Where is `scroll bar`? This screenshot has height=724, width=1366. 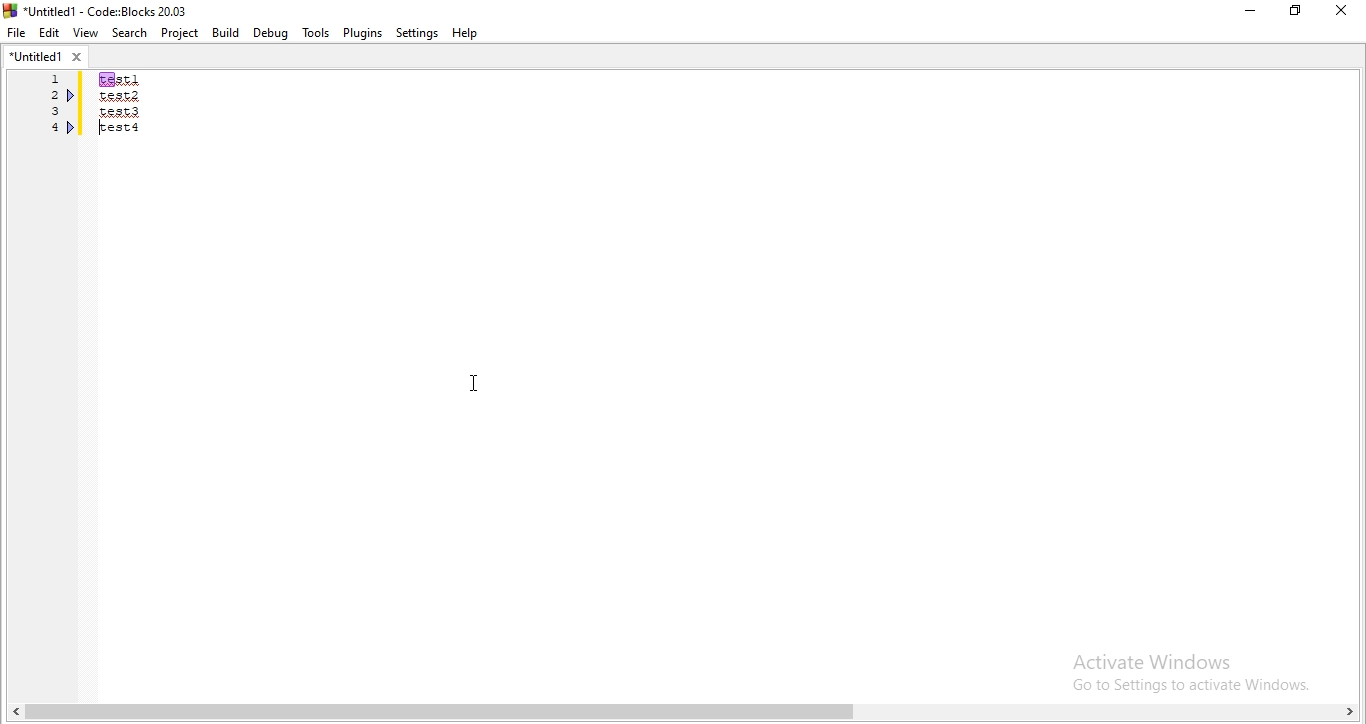
scroll bar is located at coordinates (683, 713).